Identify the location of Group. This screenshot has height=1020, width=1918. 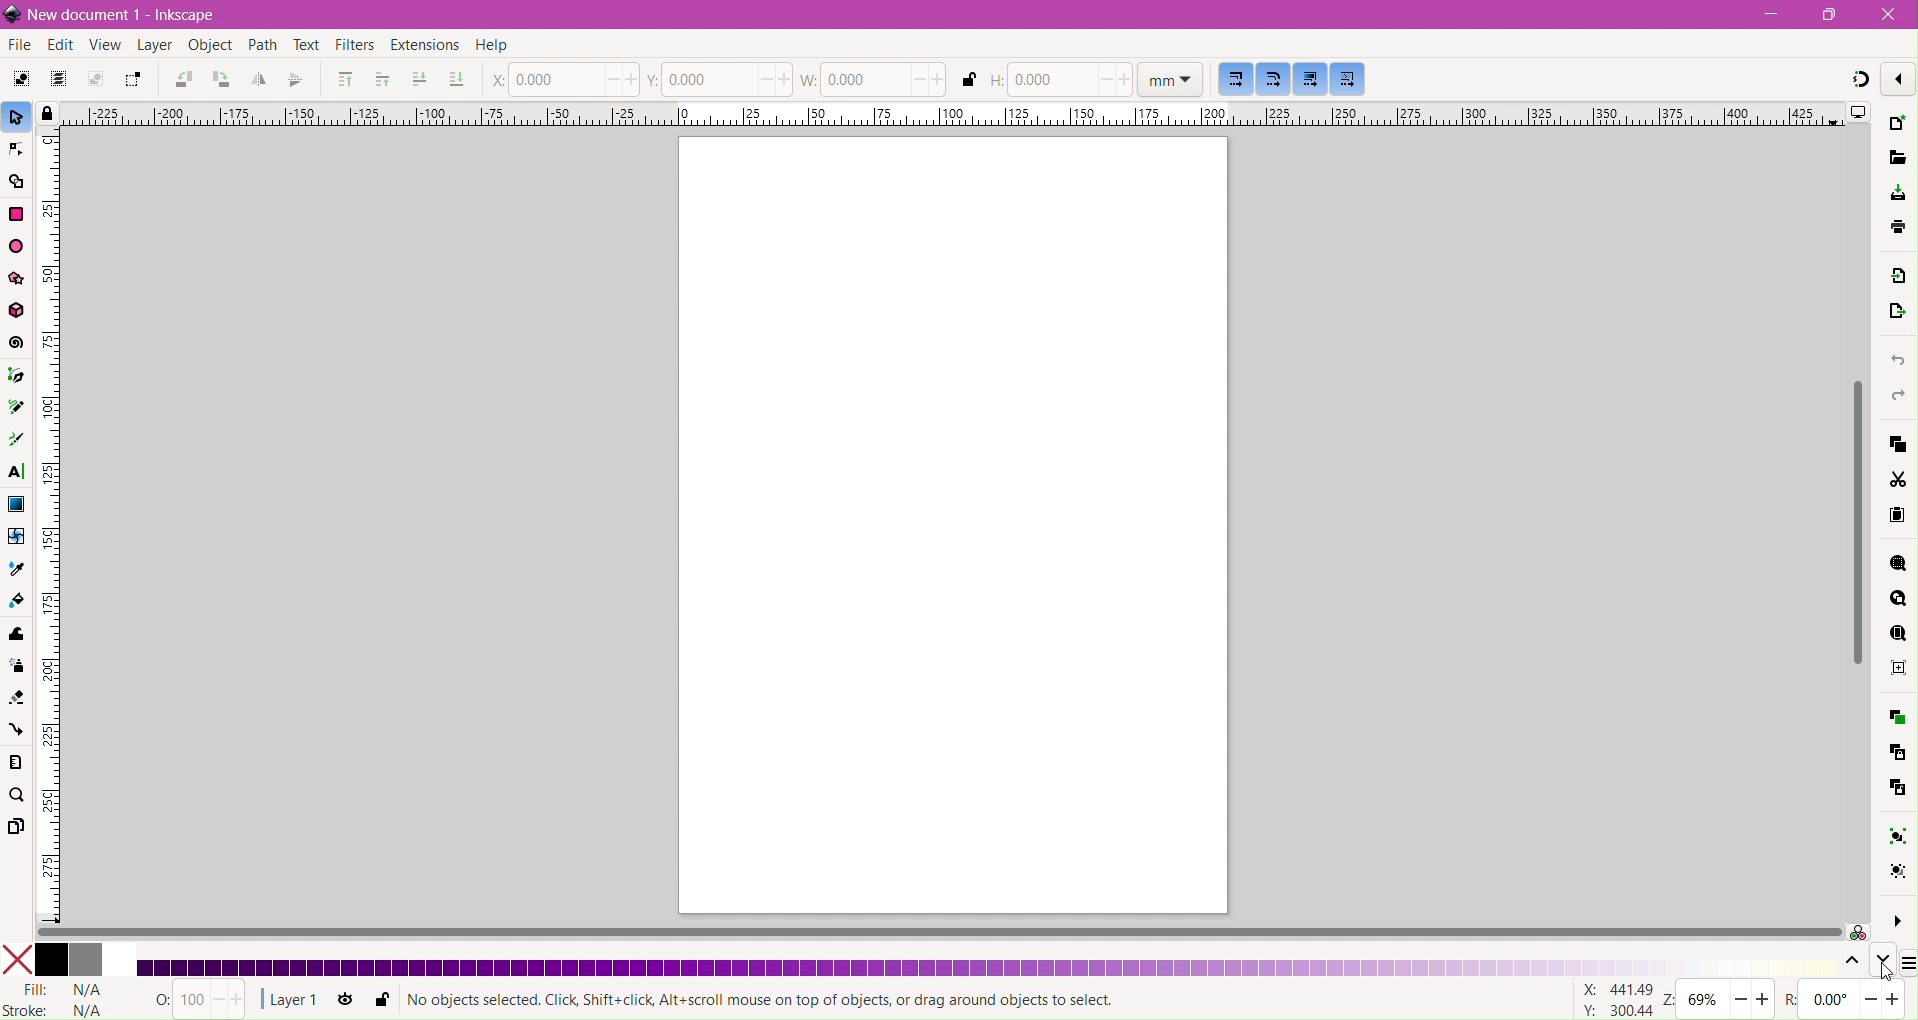
(1893, 833).